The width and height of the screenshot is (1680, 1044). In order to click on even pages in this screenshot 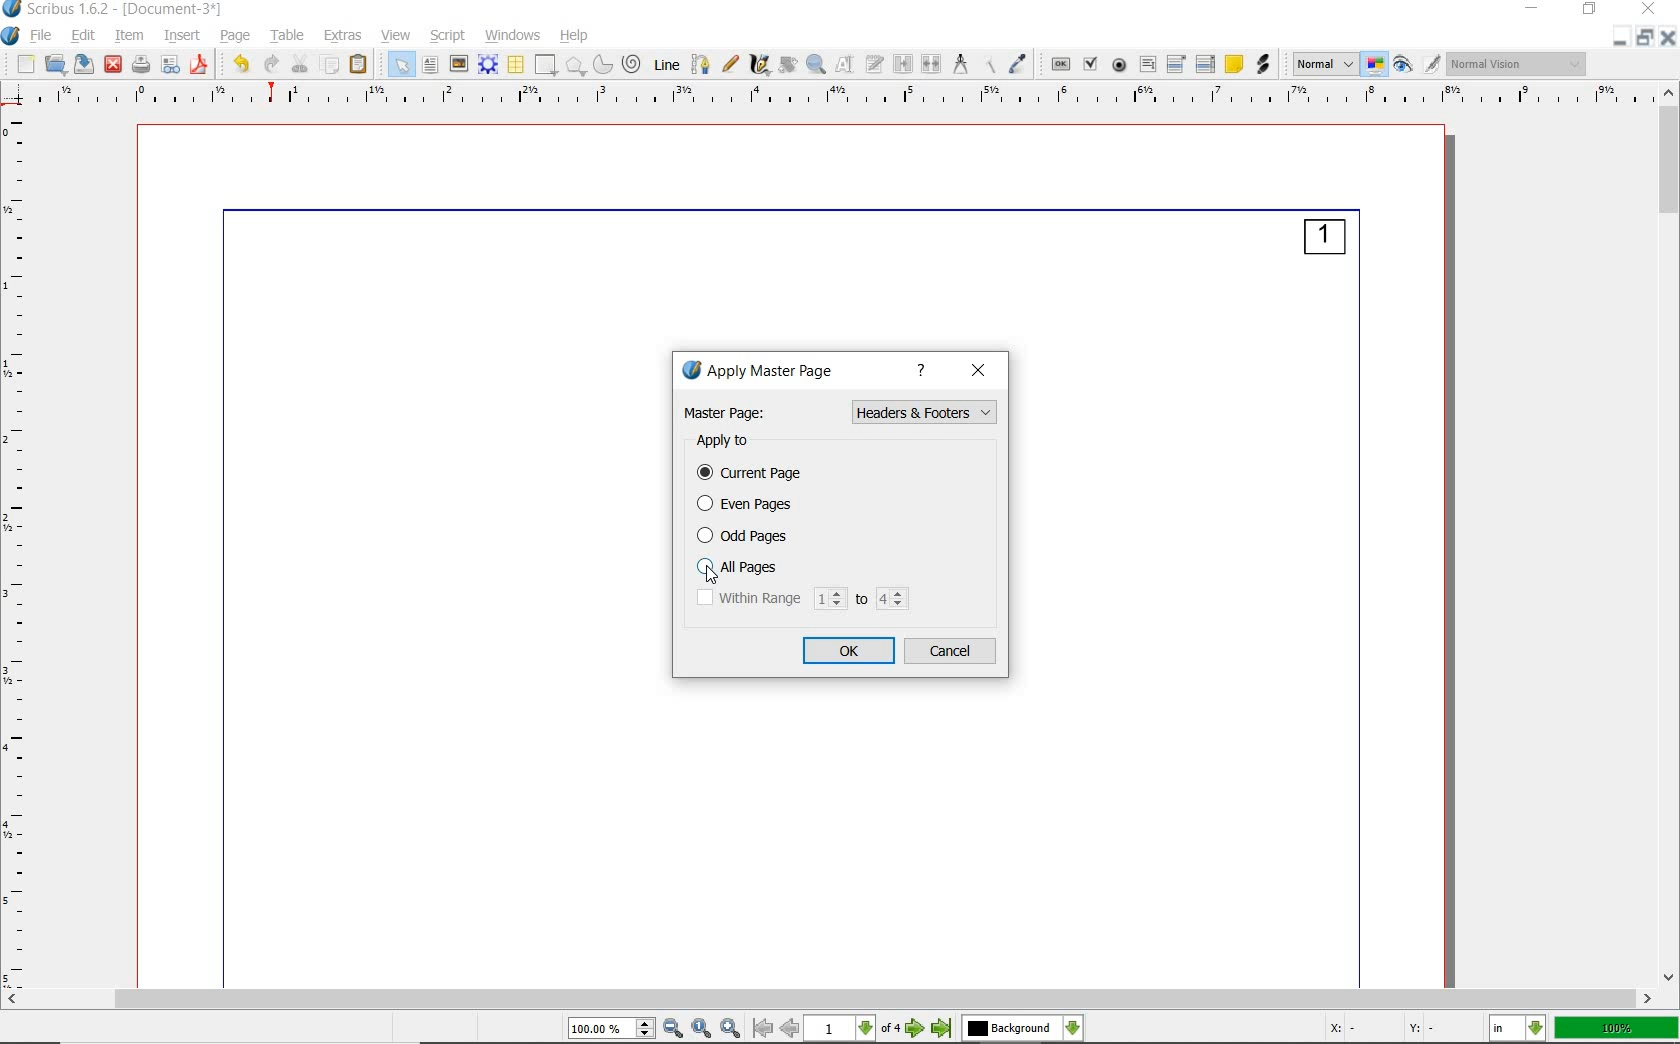, I will do `click(750, 505)`.